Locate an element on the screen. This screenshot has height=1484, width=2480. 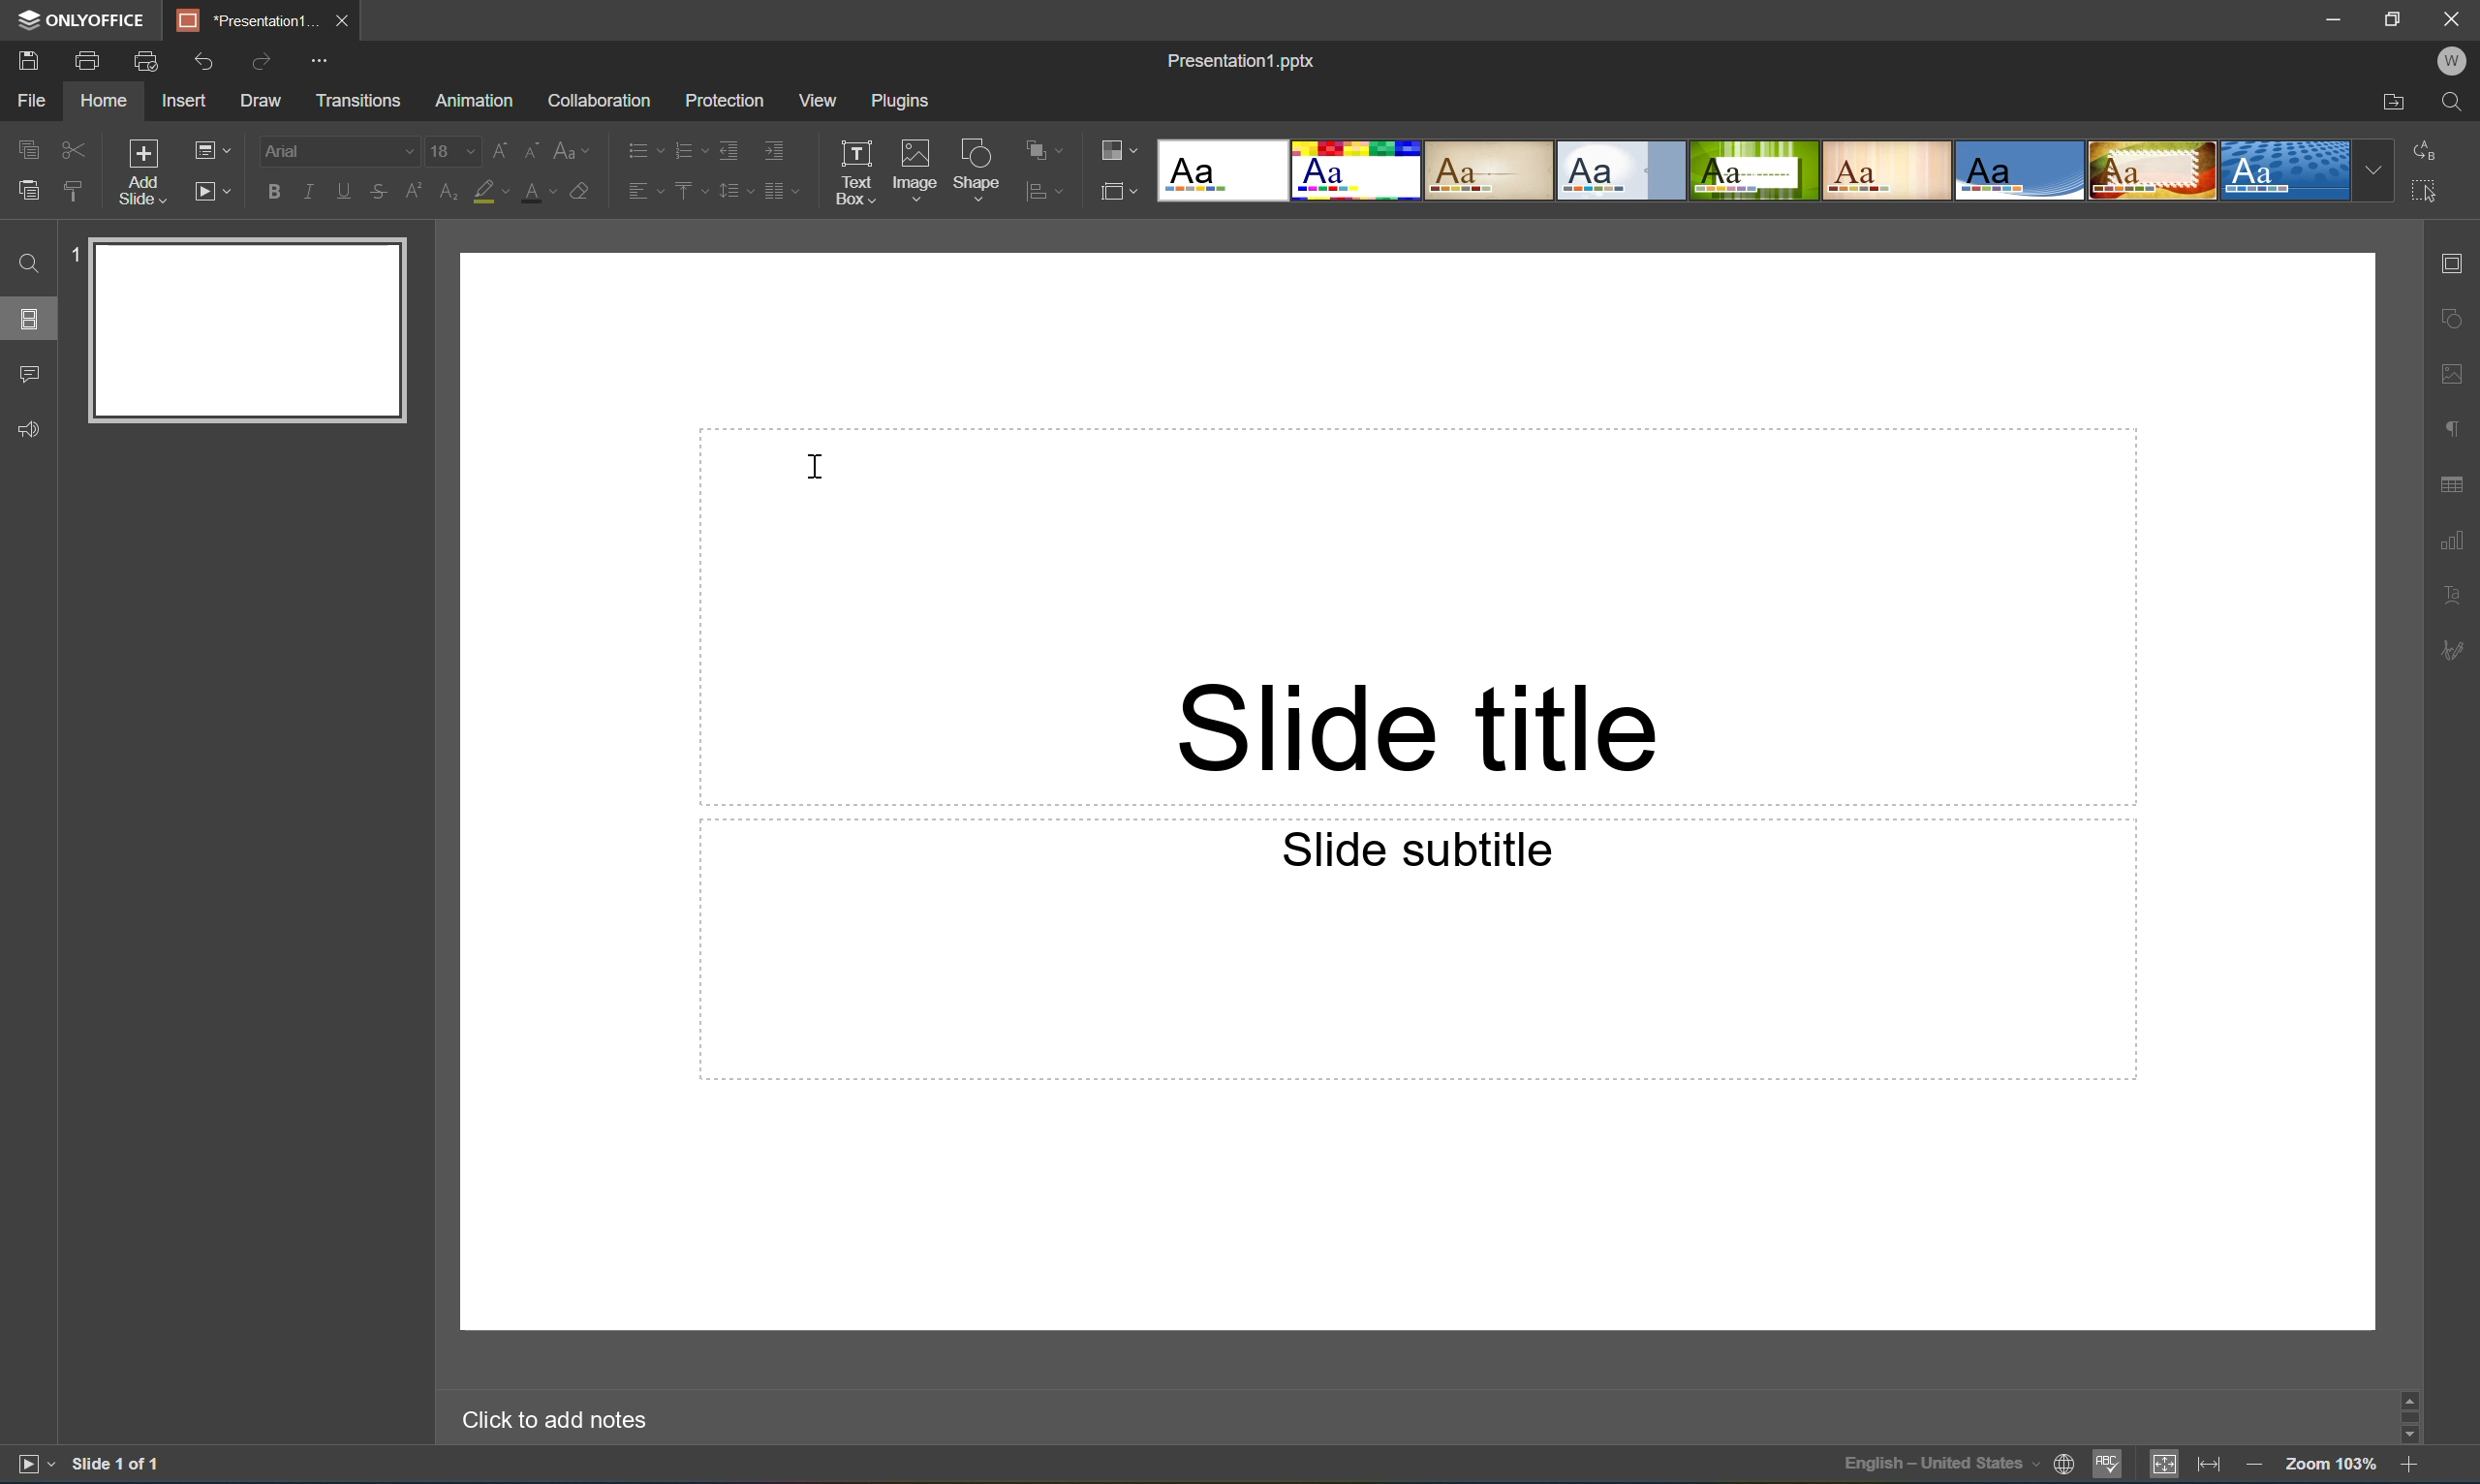
Click to add notes is located at coordinates (551, 1421).